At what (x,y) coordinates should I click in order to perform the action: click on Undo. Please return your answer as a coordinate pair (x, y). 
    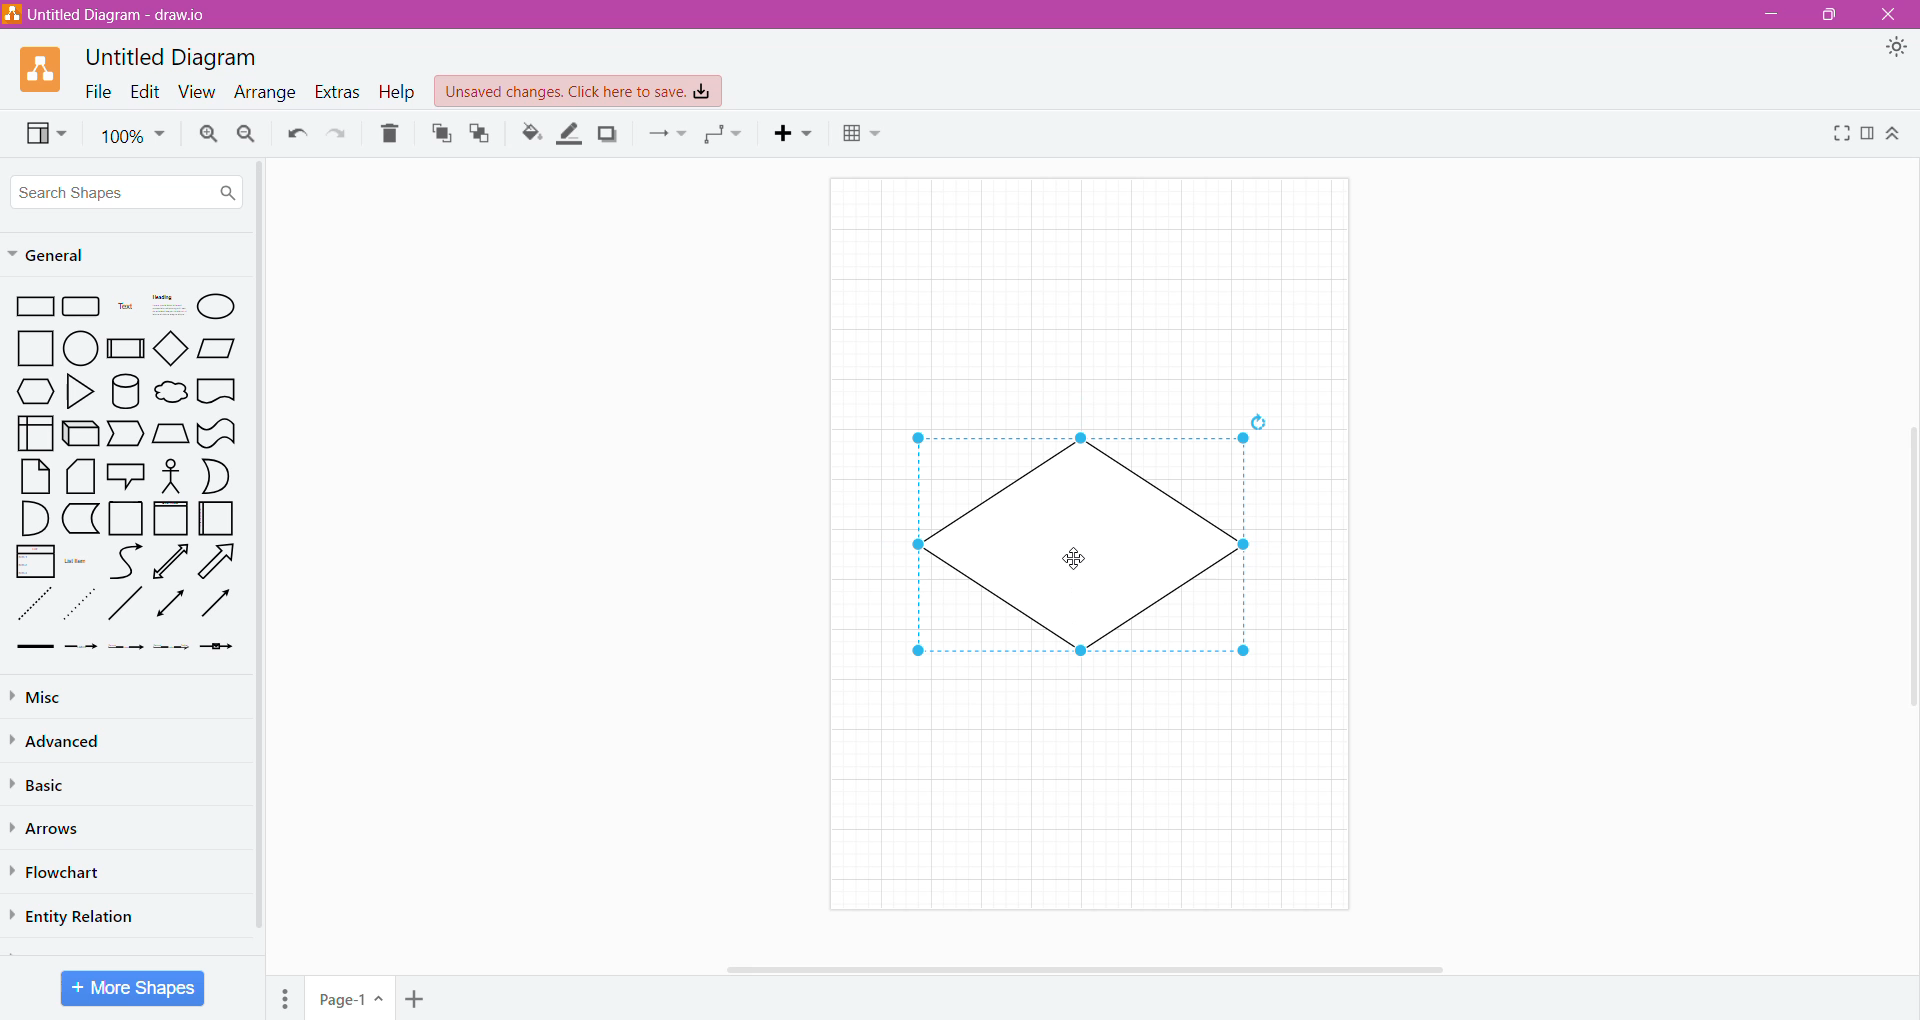
    Looking at the image, I should click on (295, 134).